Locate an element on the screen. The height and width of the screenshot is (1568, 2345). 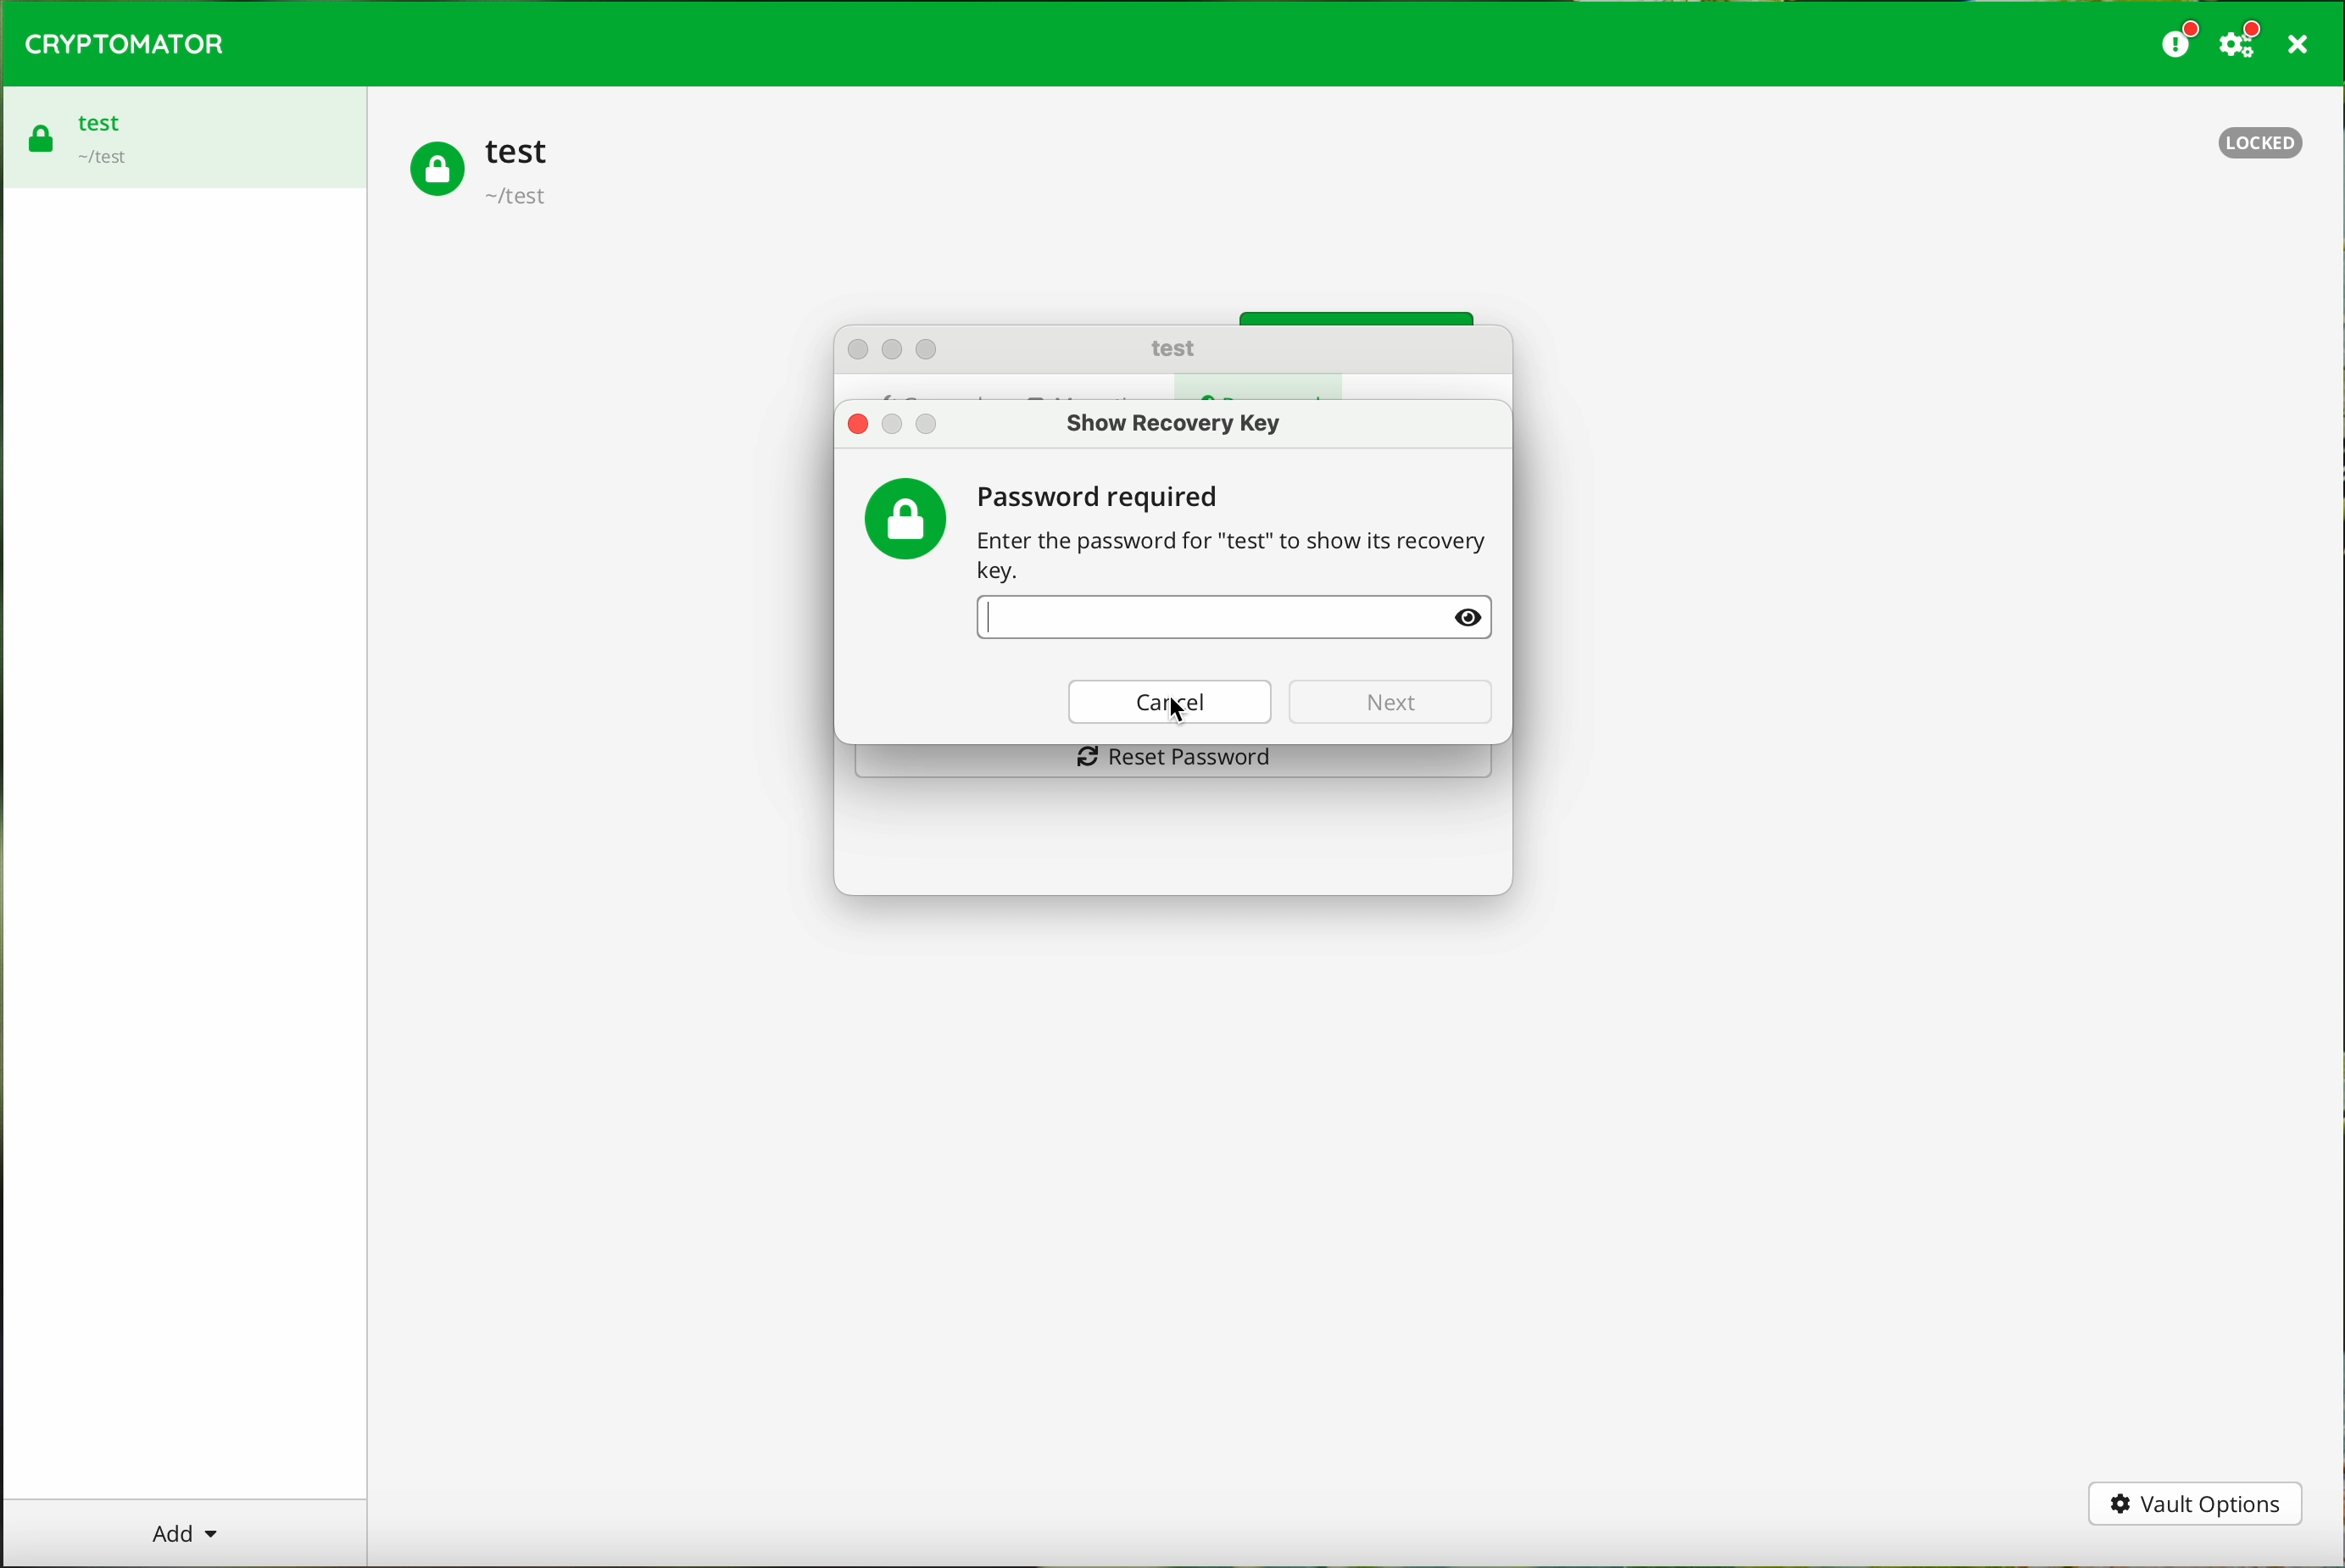
space to write is located at coordinates (1232, 619).